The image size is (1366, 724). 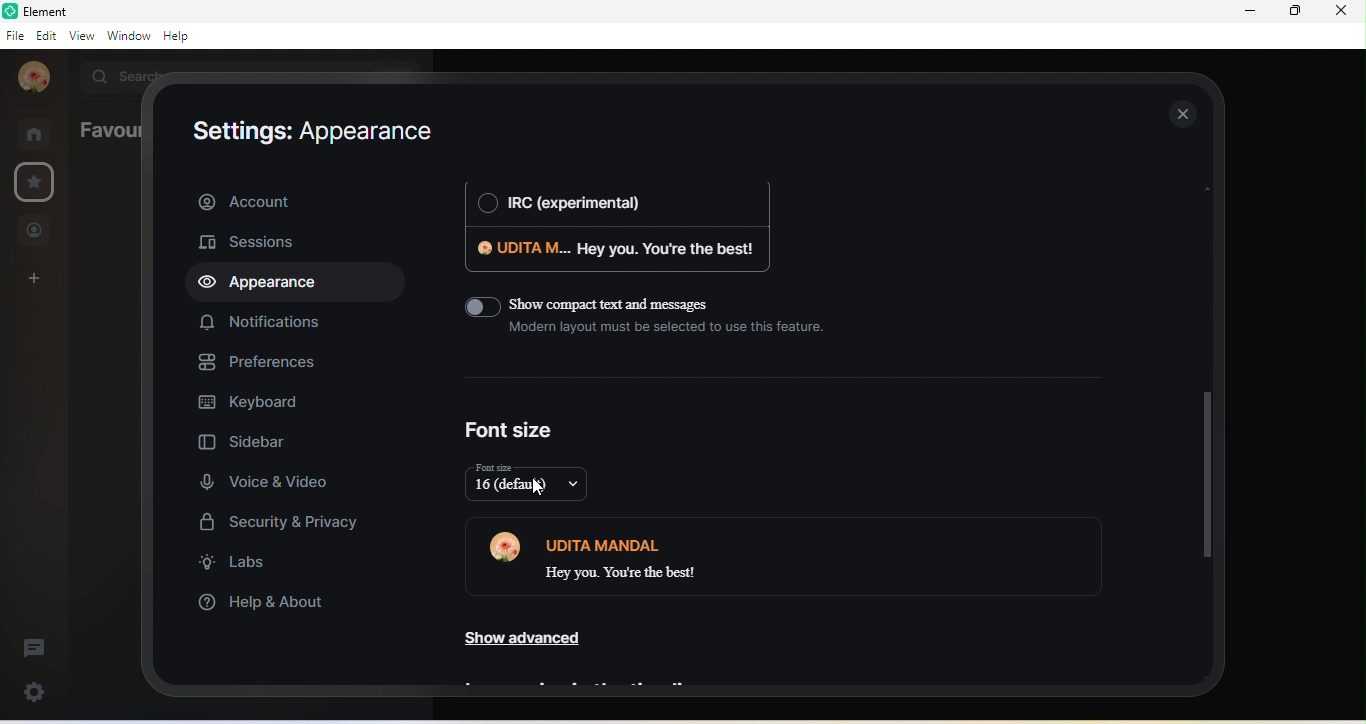 I want to click on preferences, so click(x=257, y=361).